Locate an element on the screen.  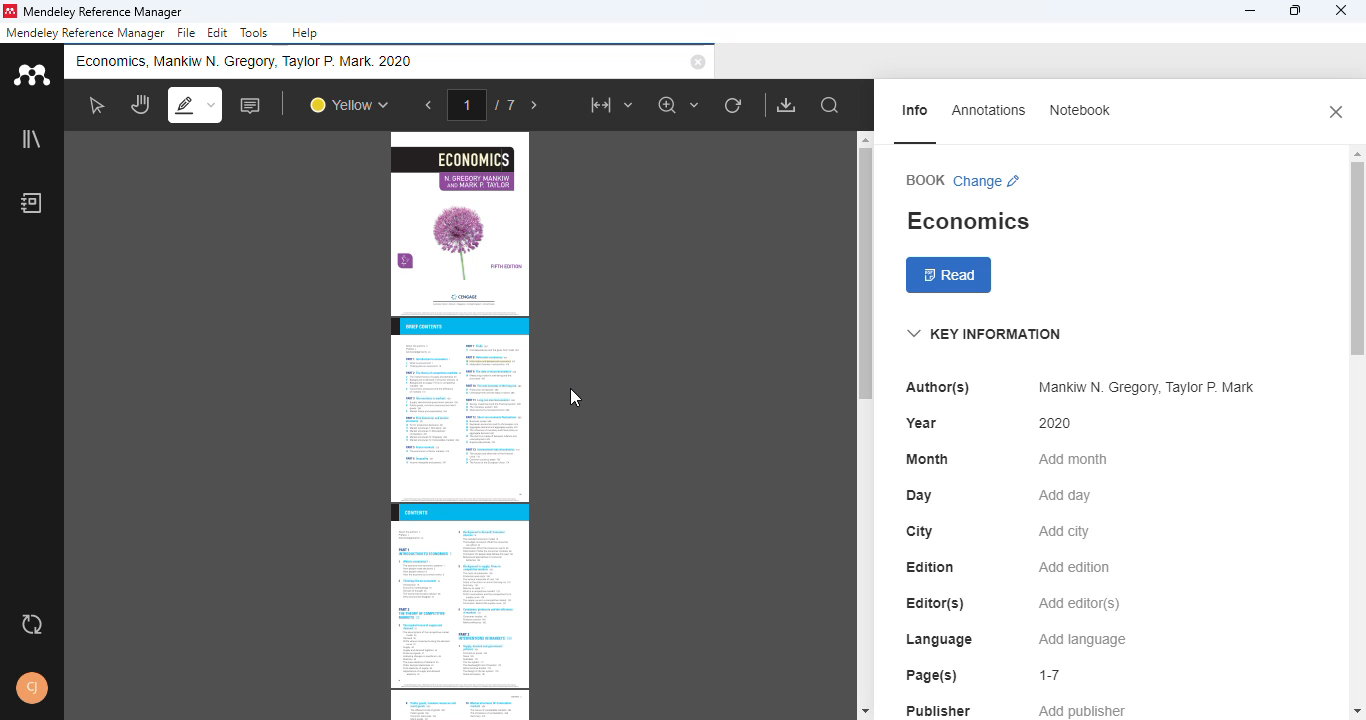
vertical scroll bar is located at coordinates (862, 275).